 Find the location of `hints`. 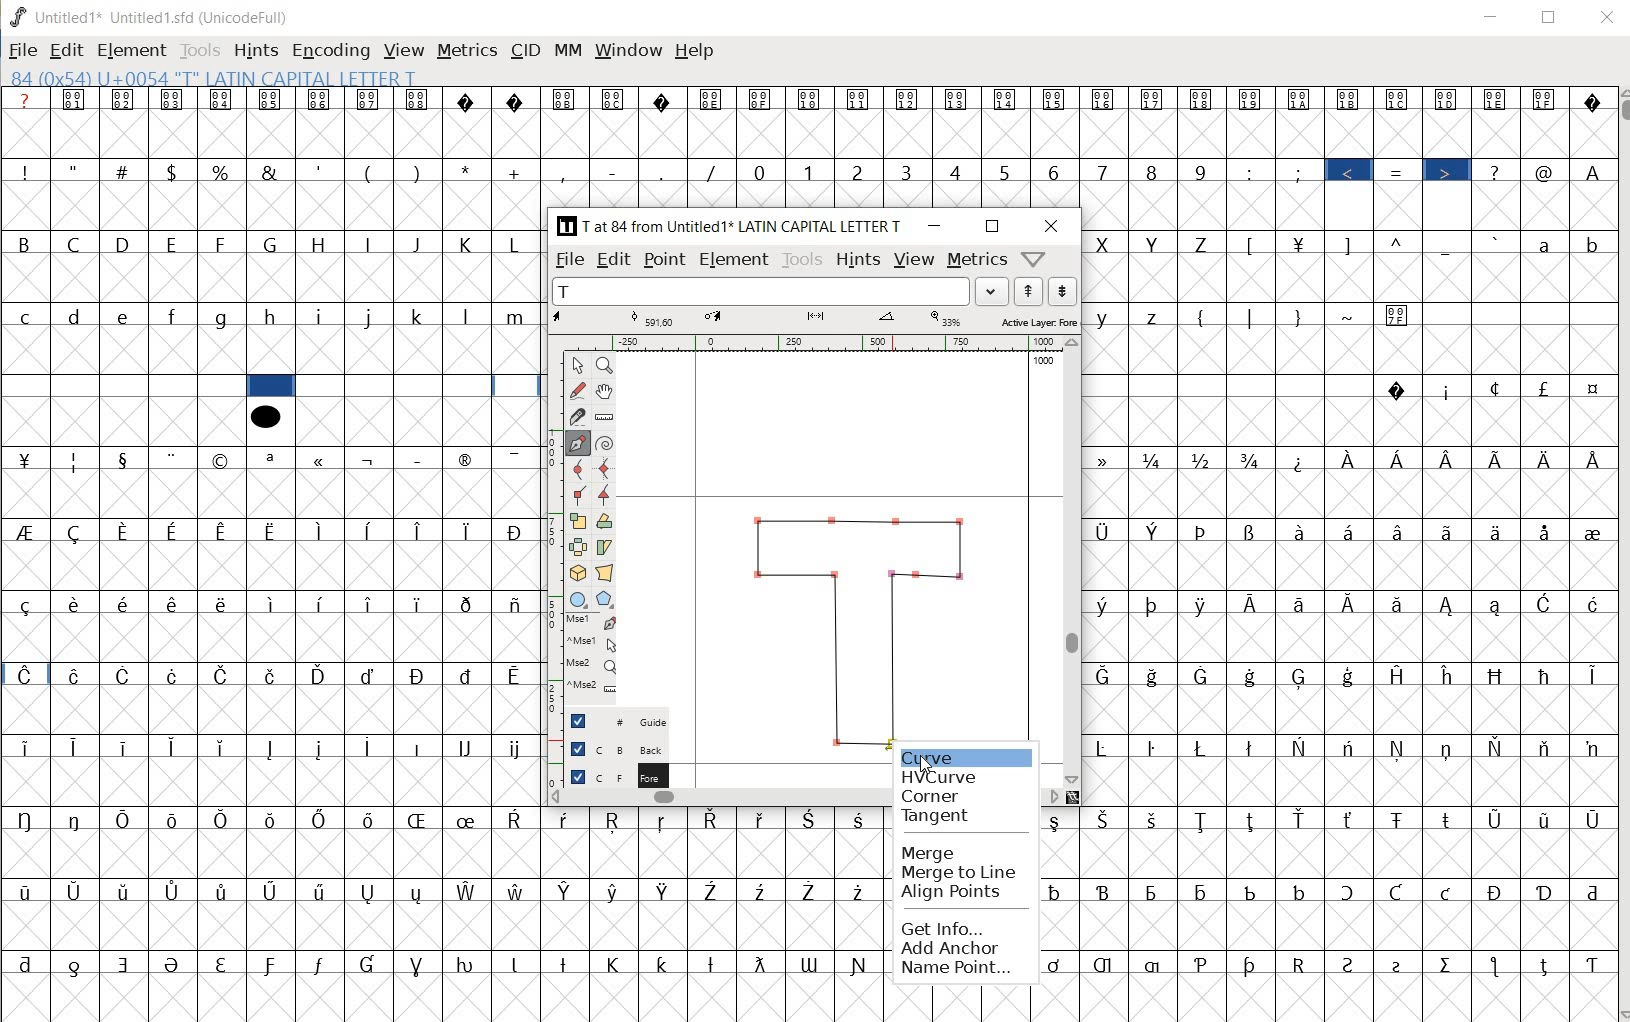

hints is located at coordinates (856, 260).